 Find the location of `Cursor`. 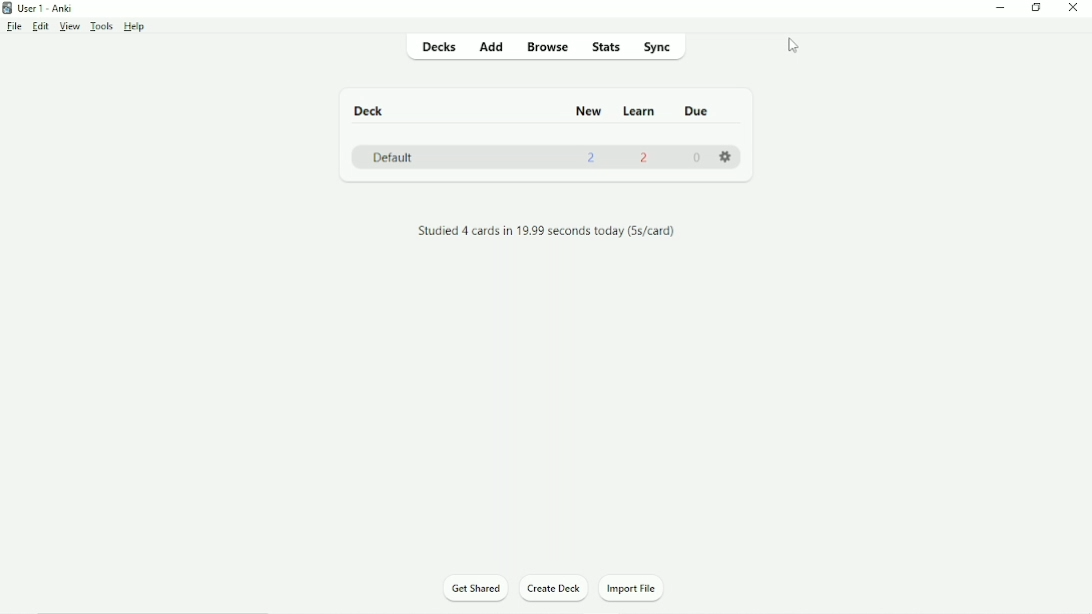

Cursor is located at coordinates (792, 46).